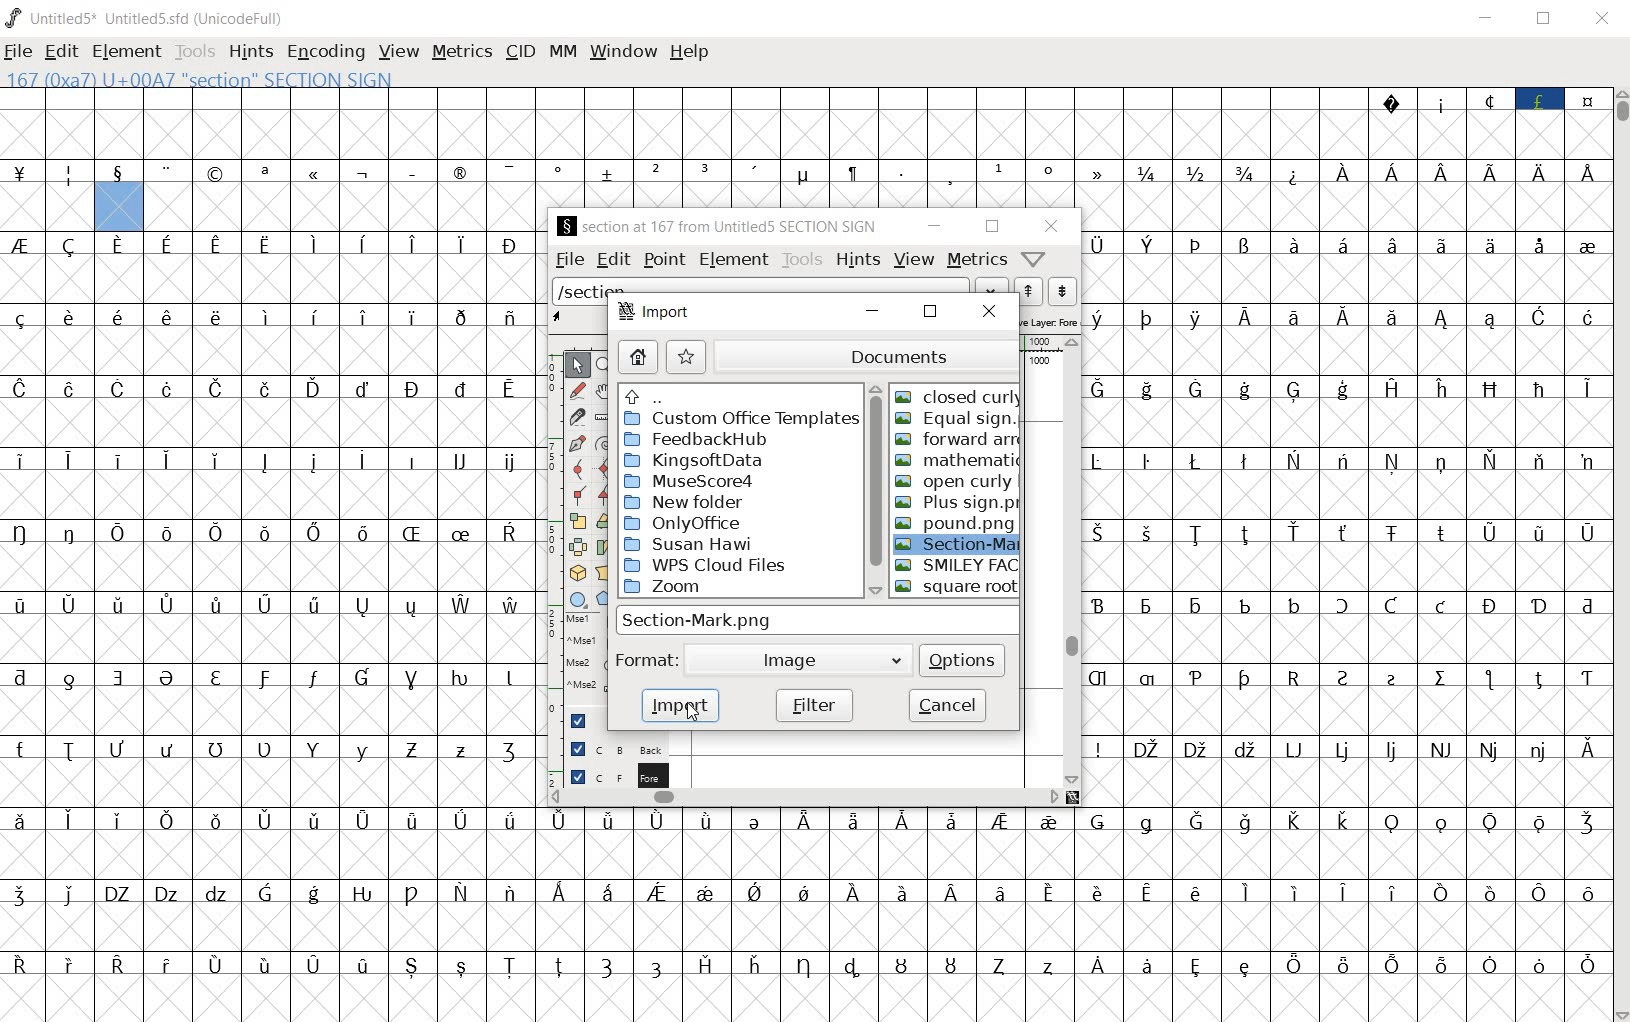  What do you see at coordinates (272, 675) in the screenshot?
I see `special letters` at bounding box center [272, 675].